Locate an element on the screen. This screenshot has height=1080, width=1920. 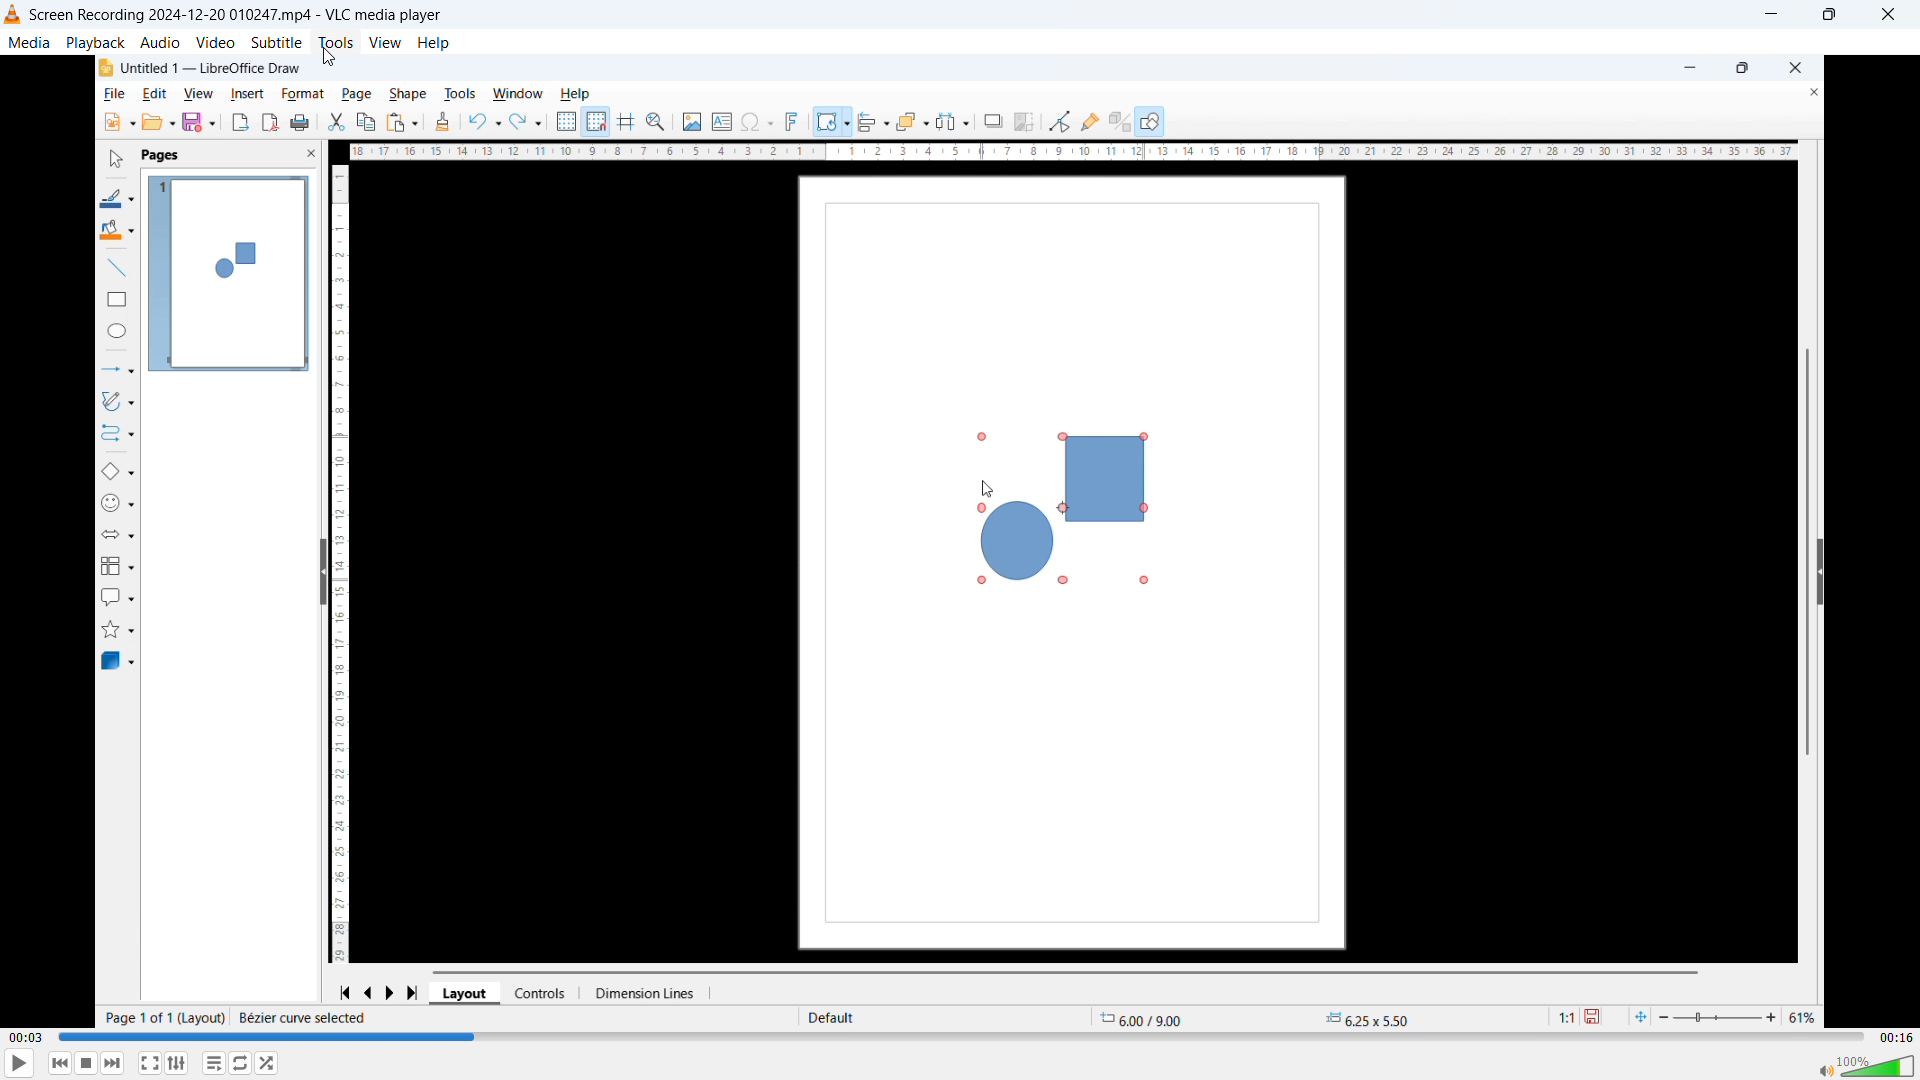
Time elapsed is located at coordinates (28, 1038).